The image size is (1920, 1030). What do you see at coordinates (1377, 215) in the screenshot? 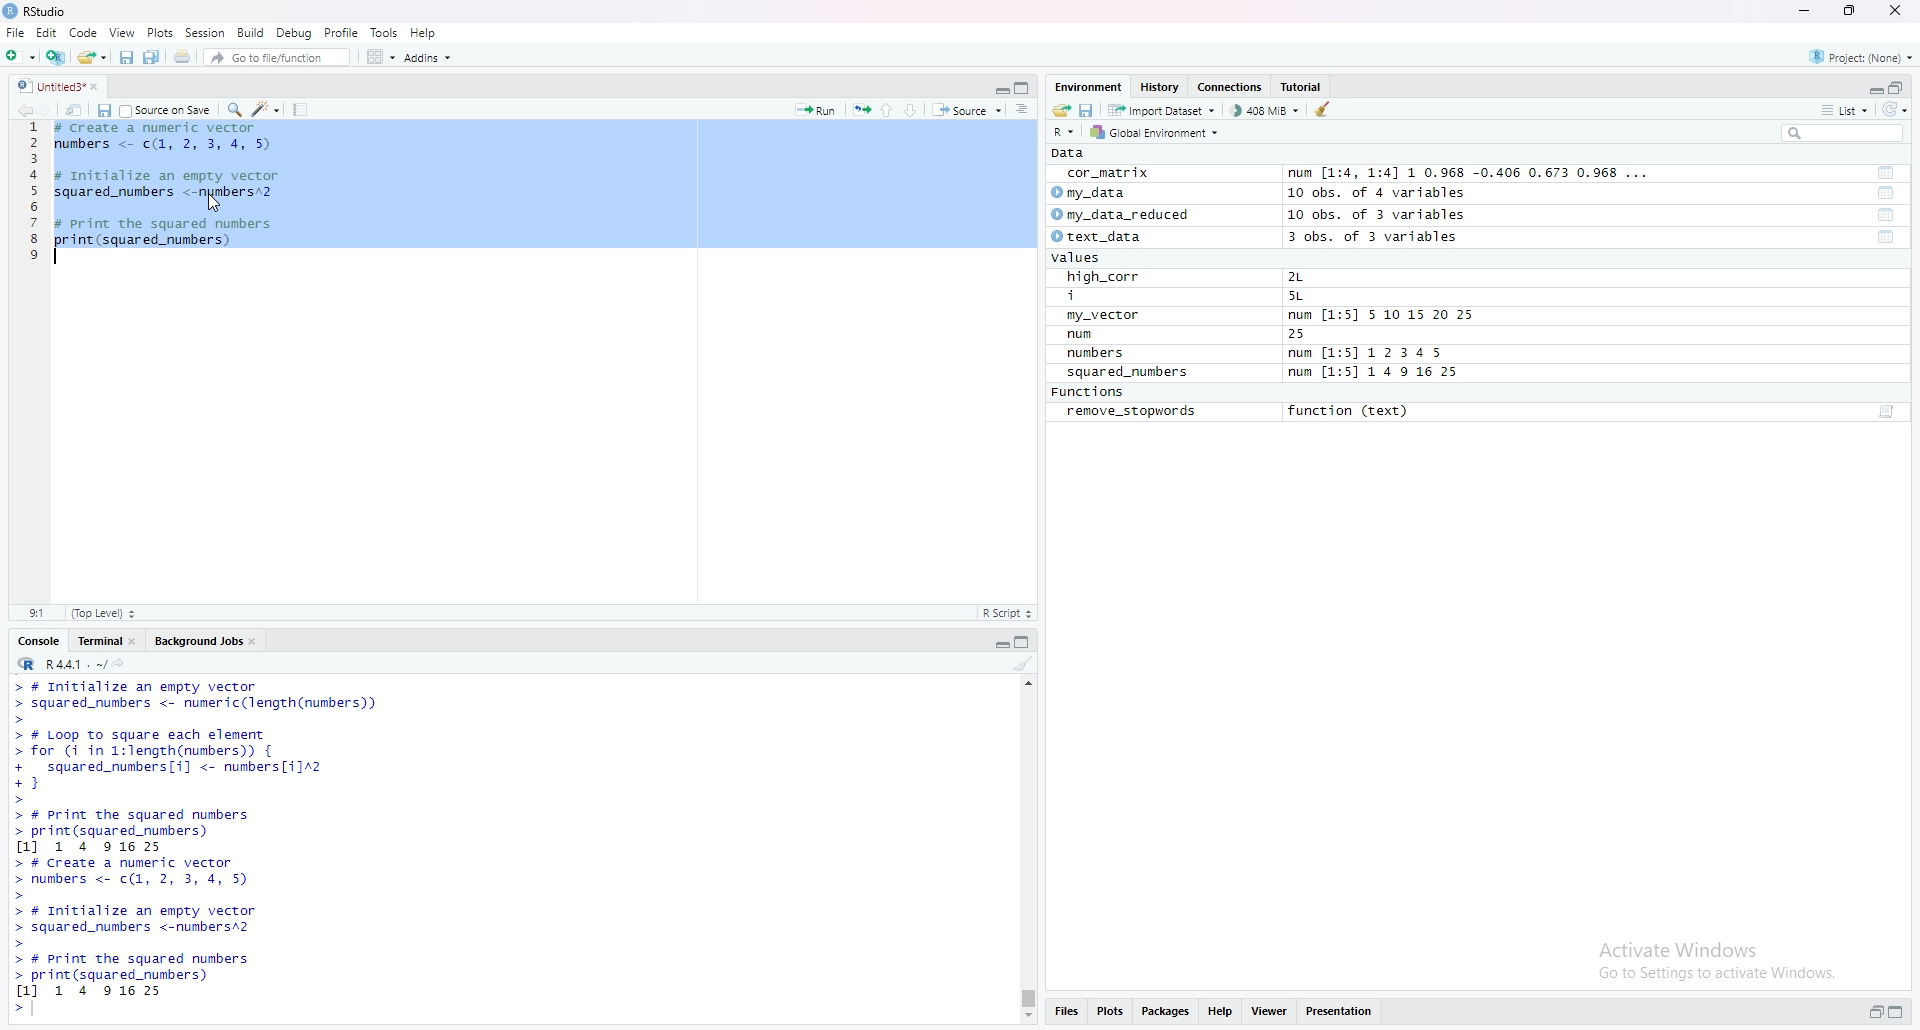
I see `10 obs. of 3 variables` at bounding box center [1377, 215].